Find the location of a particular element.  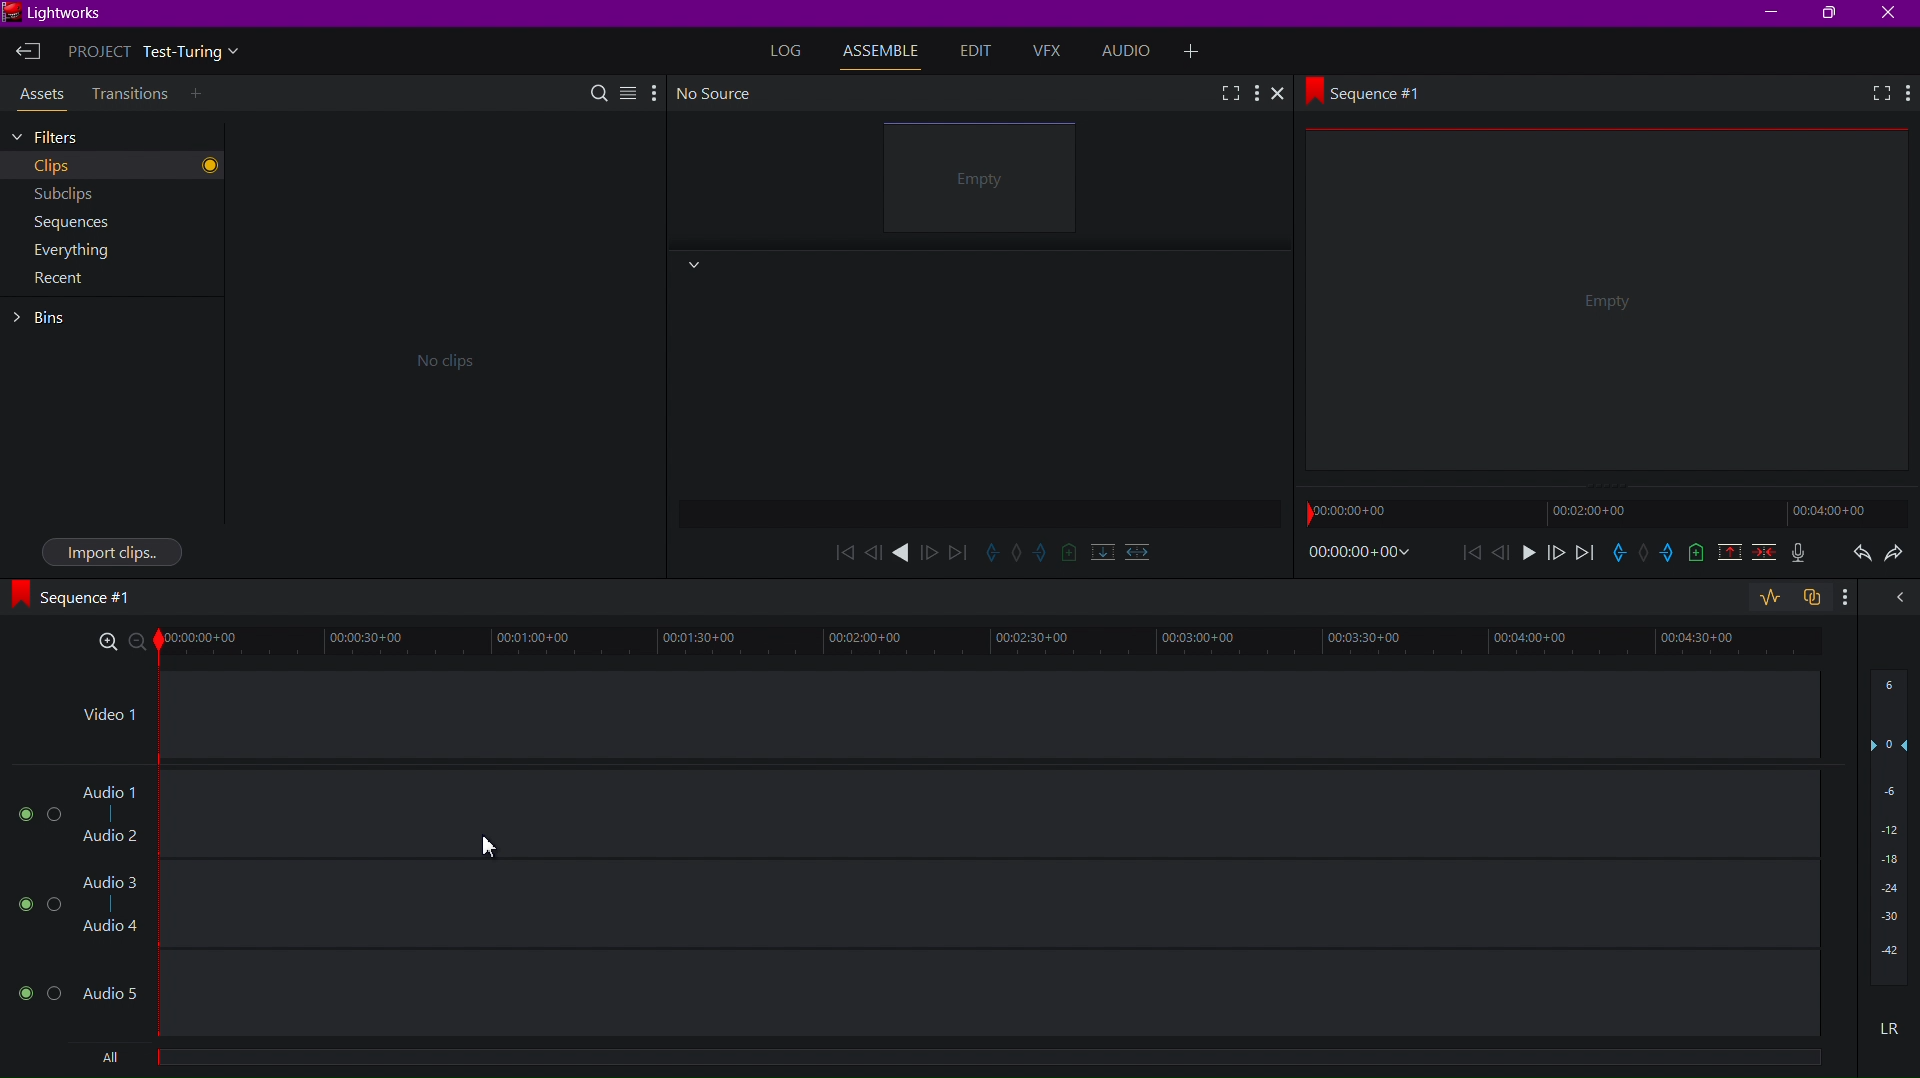

Audio 1 is located at coordinates (110, 792).